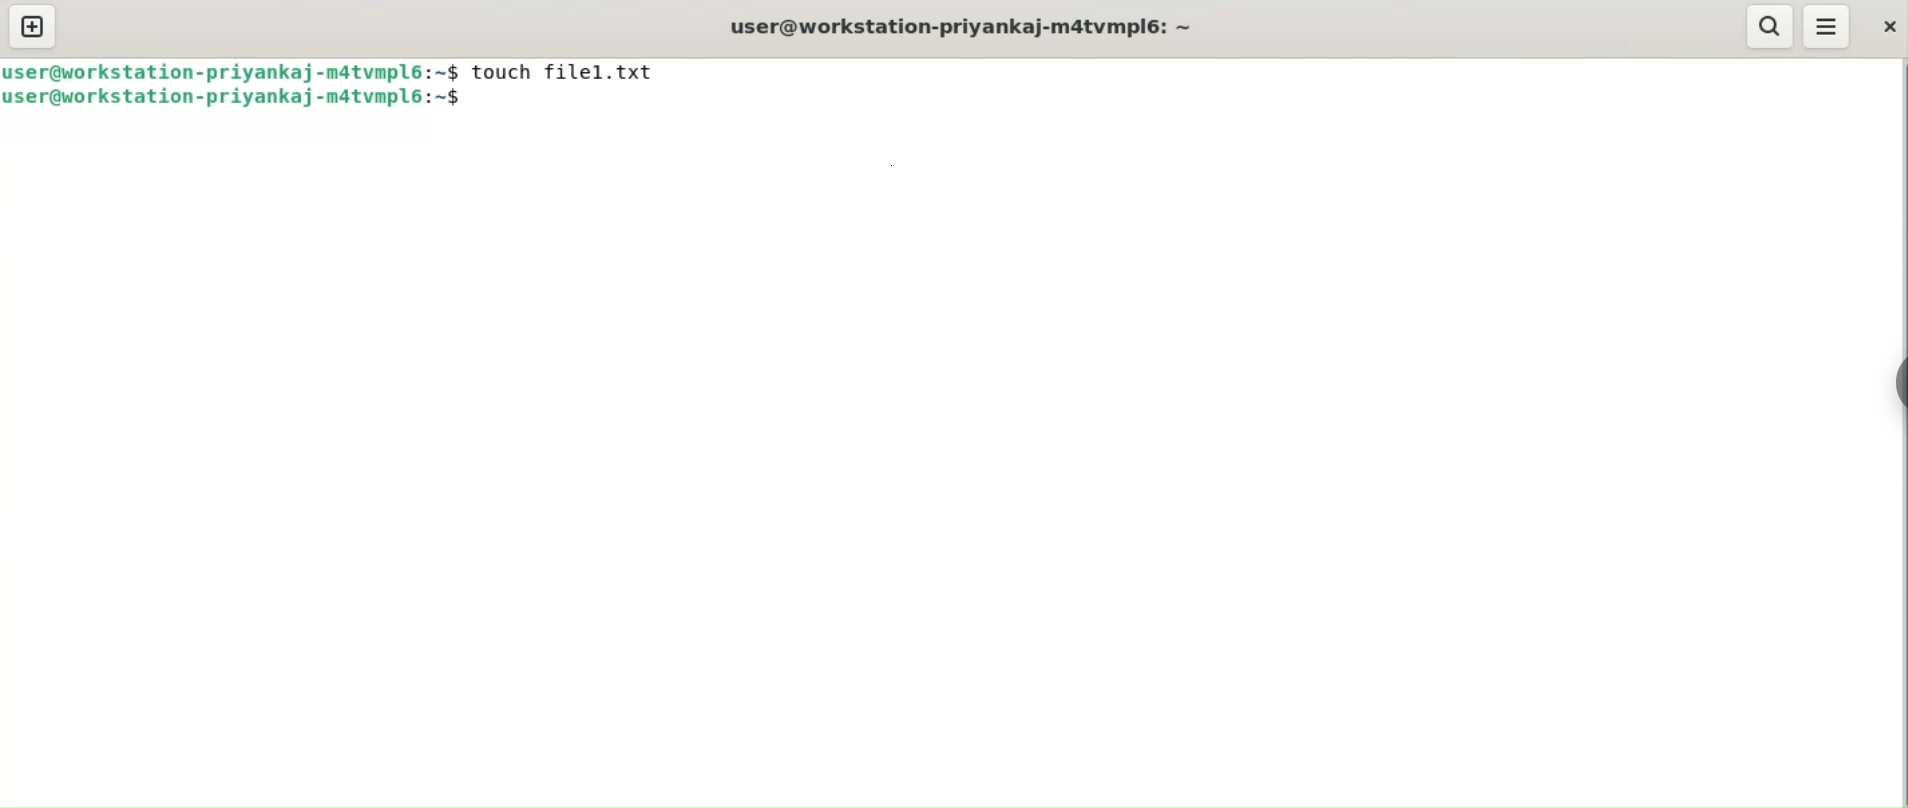  Describe the element at coordinates (1826, 26) in the screenshot. I see `menu` at that location.